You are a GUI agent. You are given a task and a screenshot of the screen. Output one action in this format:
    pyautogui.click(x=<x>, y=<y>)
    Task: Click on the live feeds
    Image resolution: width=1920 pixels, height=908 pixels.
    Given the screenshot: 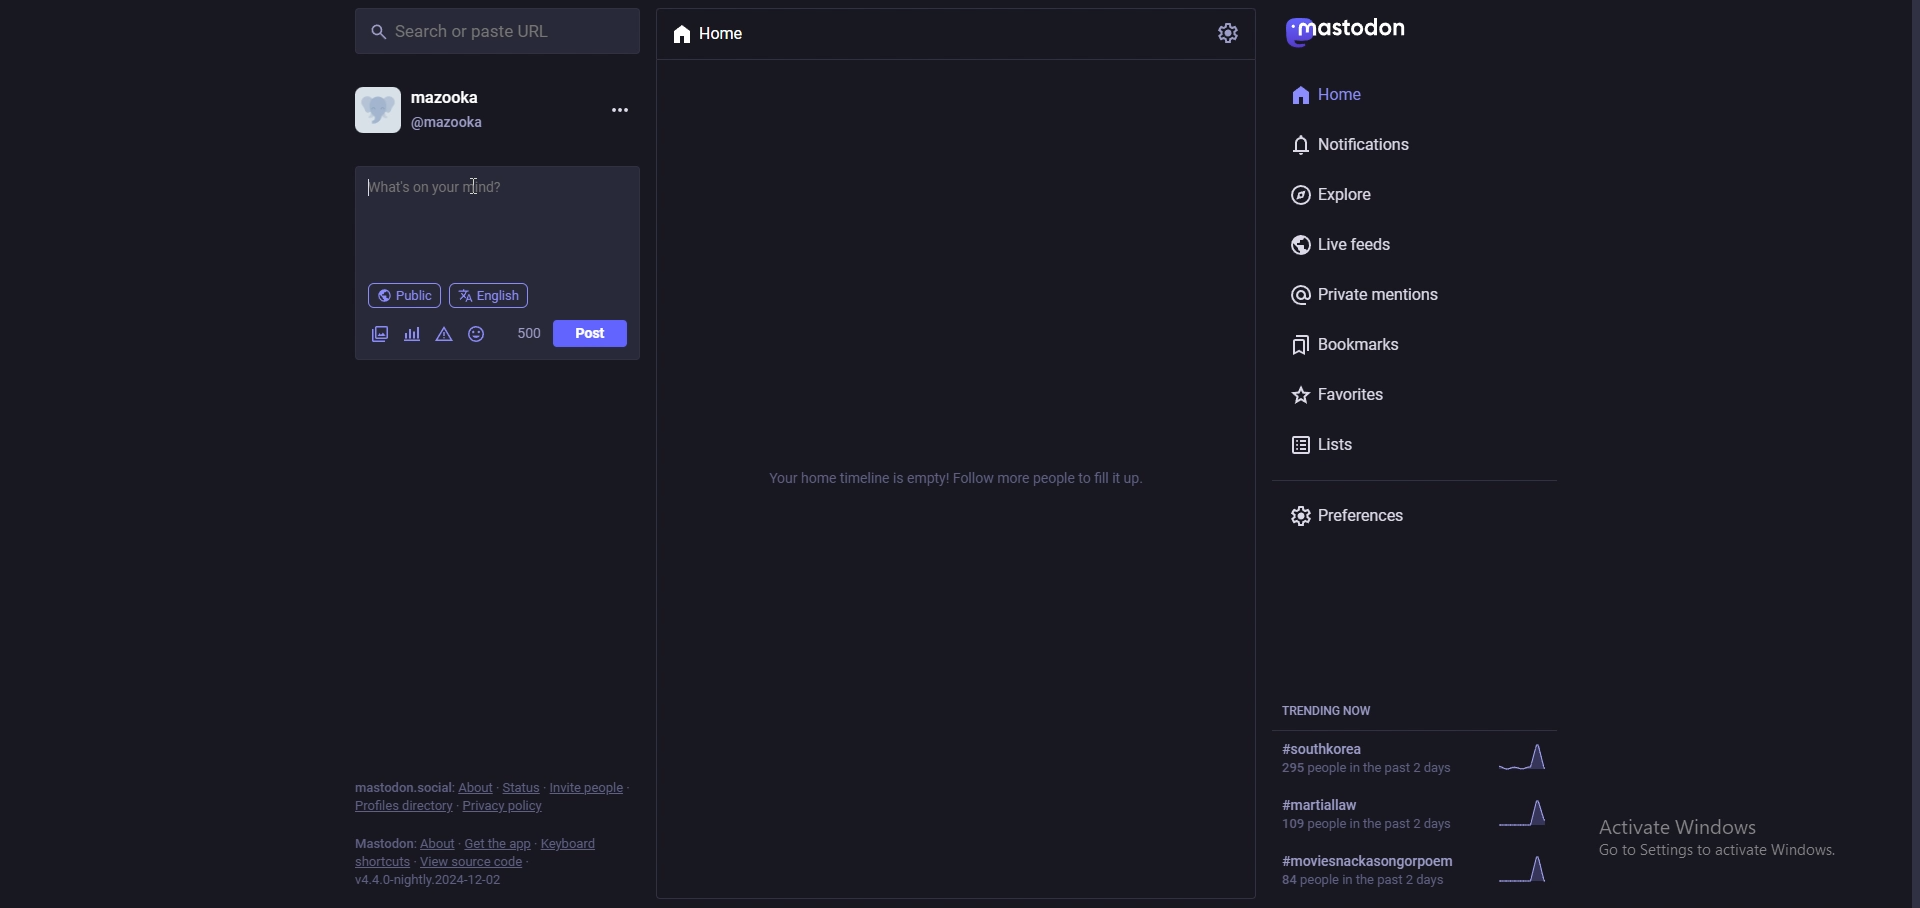 What is the action you would take?
    pyautogui.click(x=1386, y=243)
    